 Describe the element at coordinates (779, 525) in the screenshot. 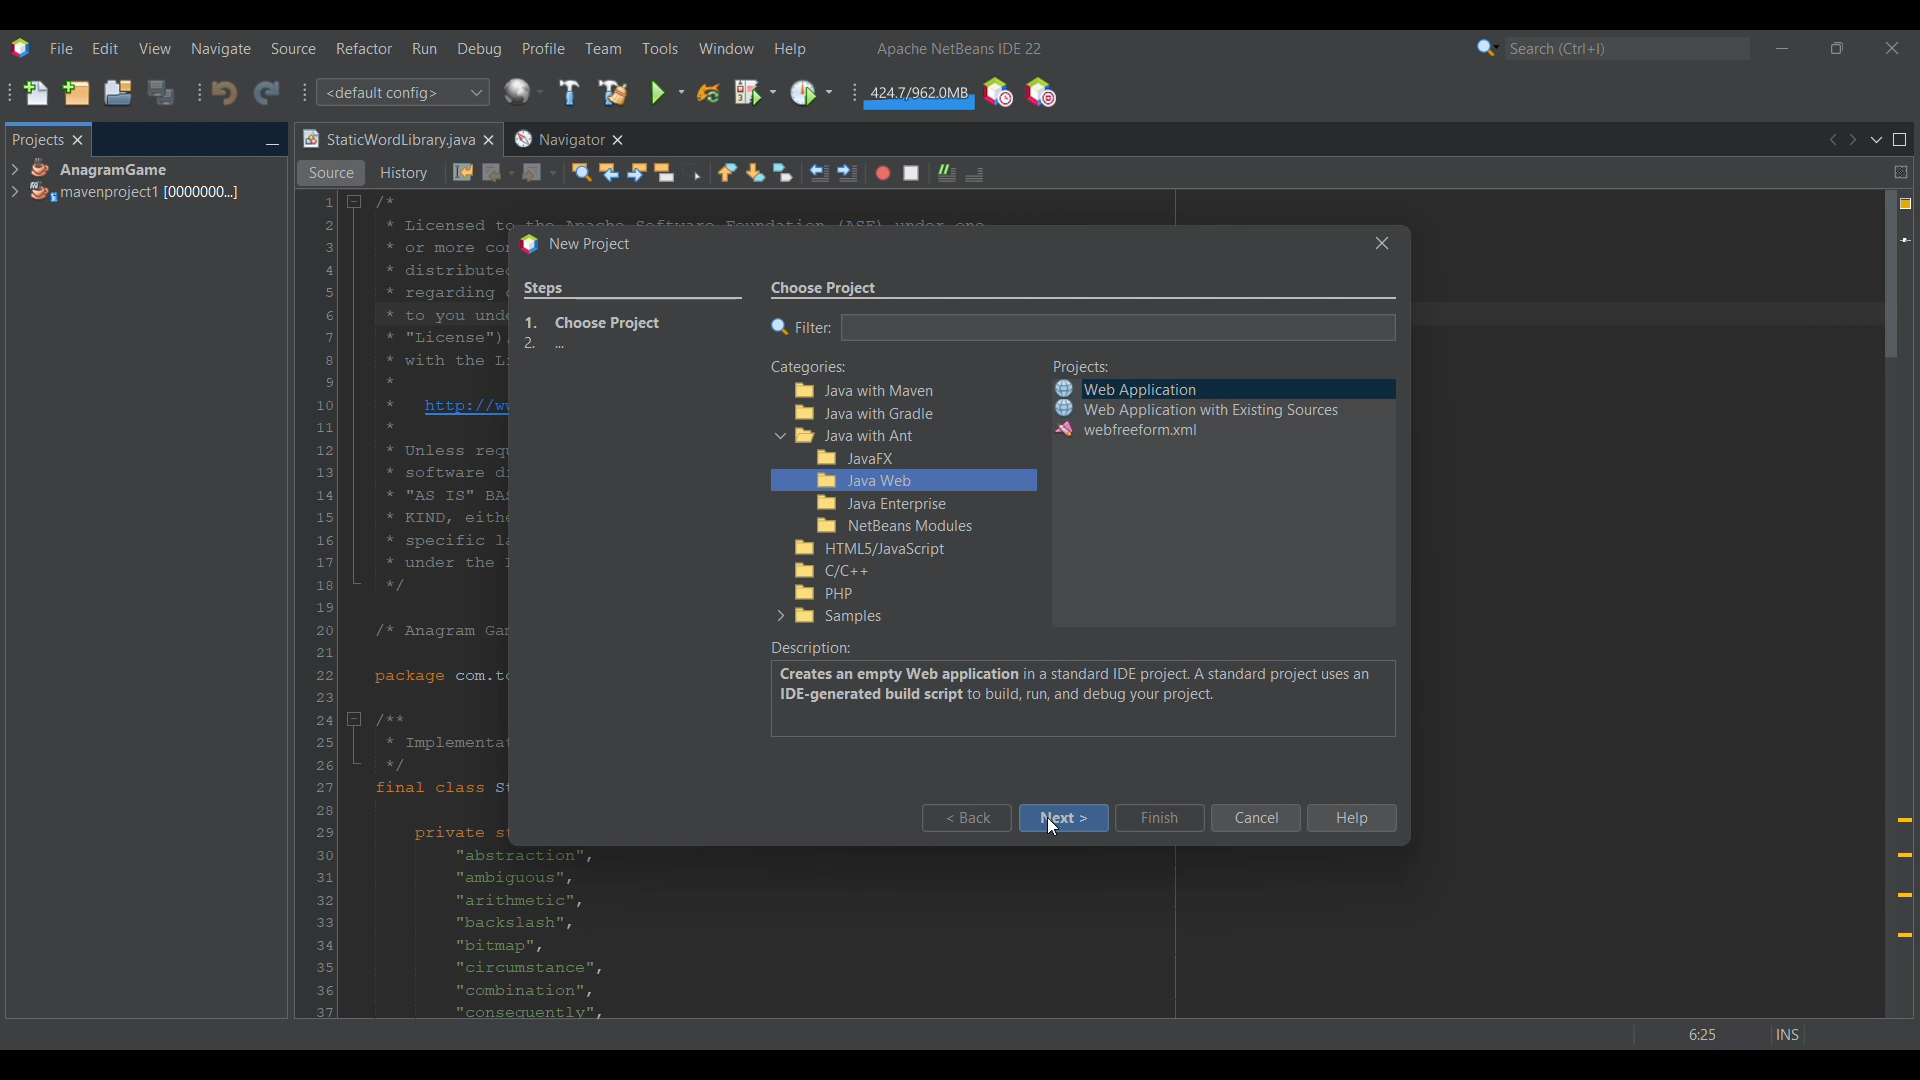

I see `Collapse/Expand` at that location.